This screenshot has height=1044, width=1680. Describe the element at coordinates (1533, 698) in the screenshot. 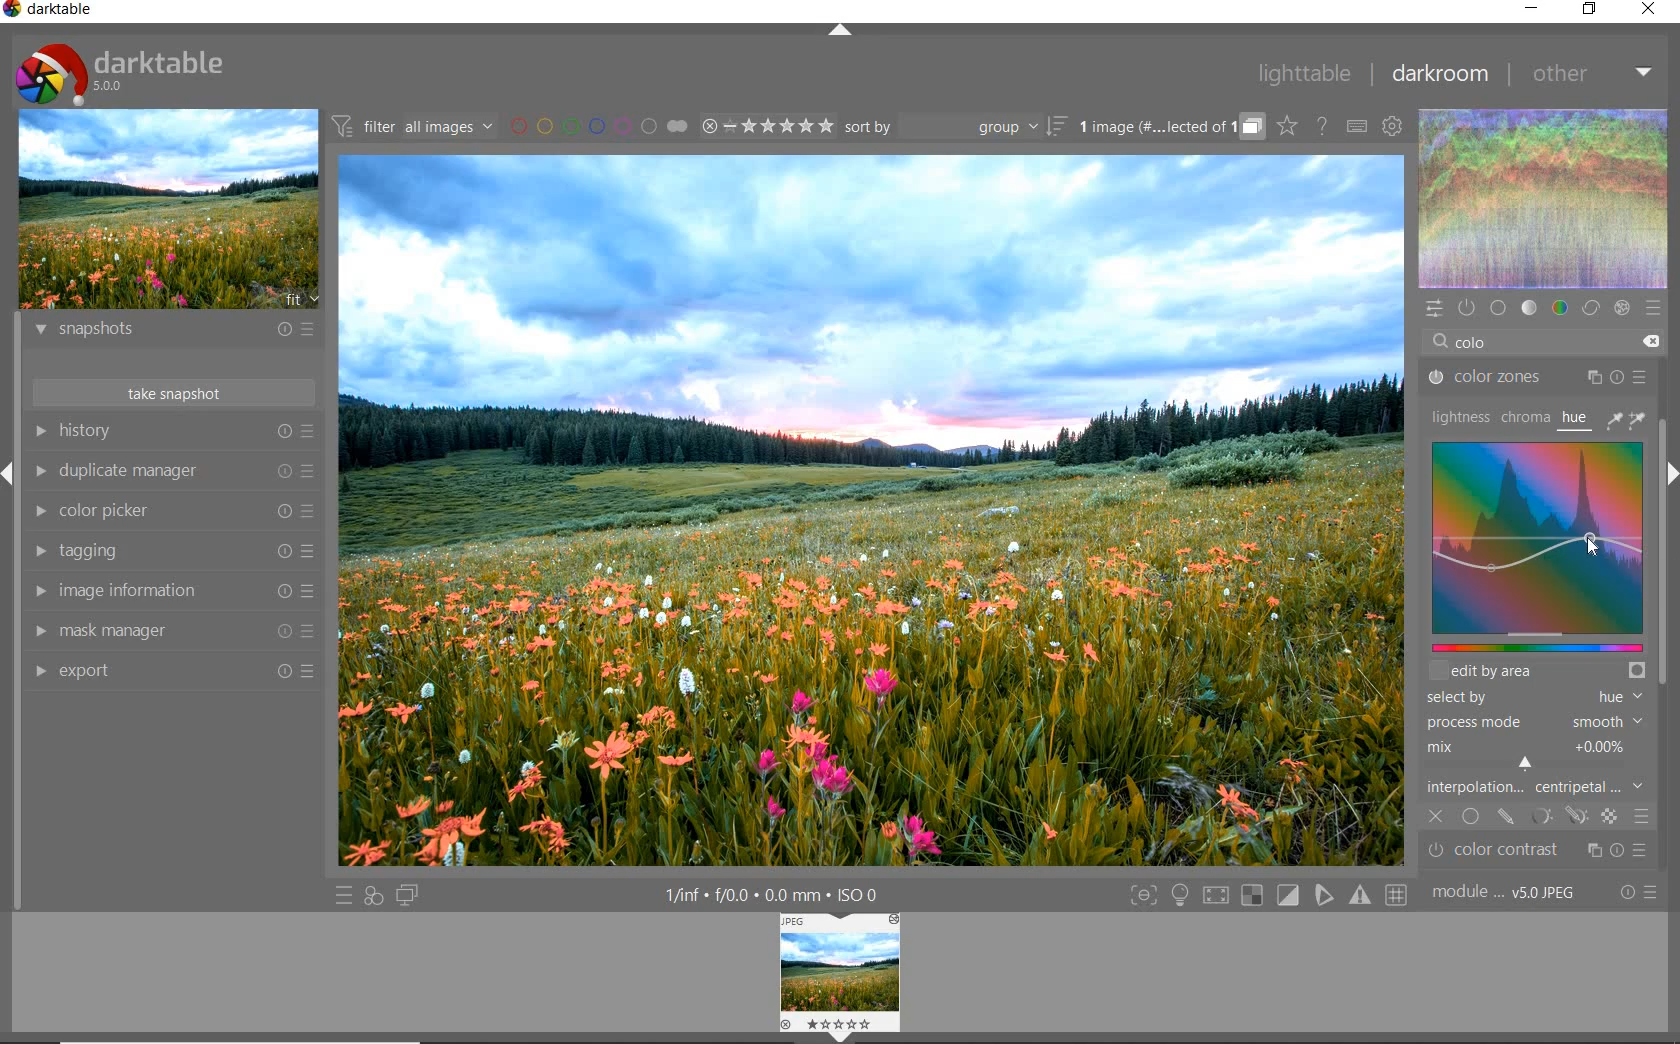

I see `select by` at that location.